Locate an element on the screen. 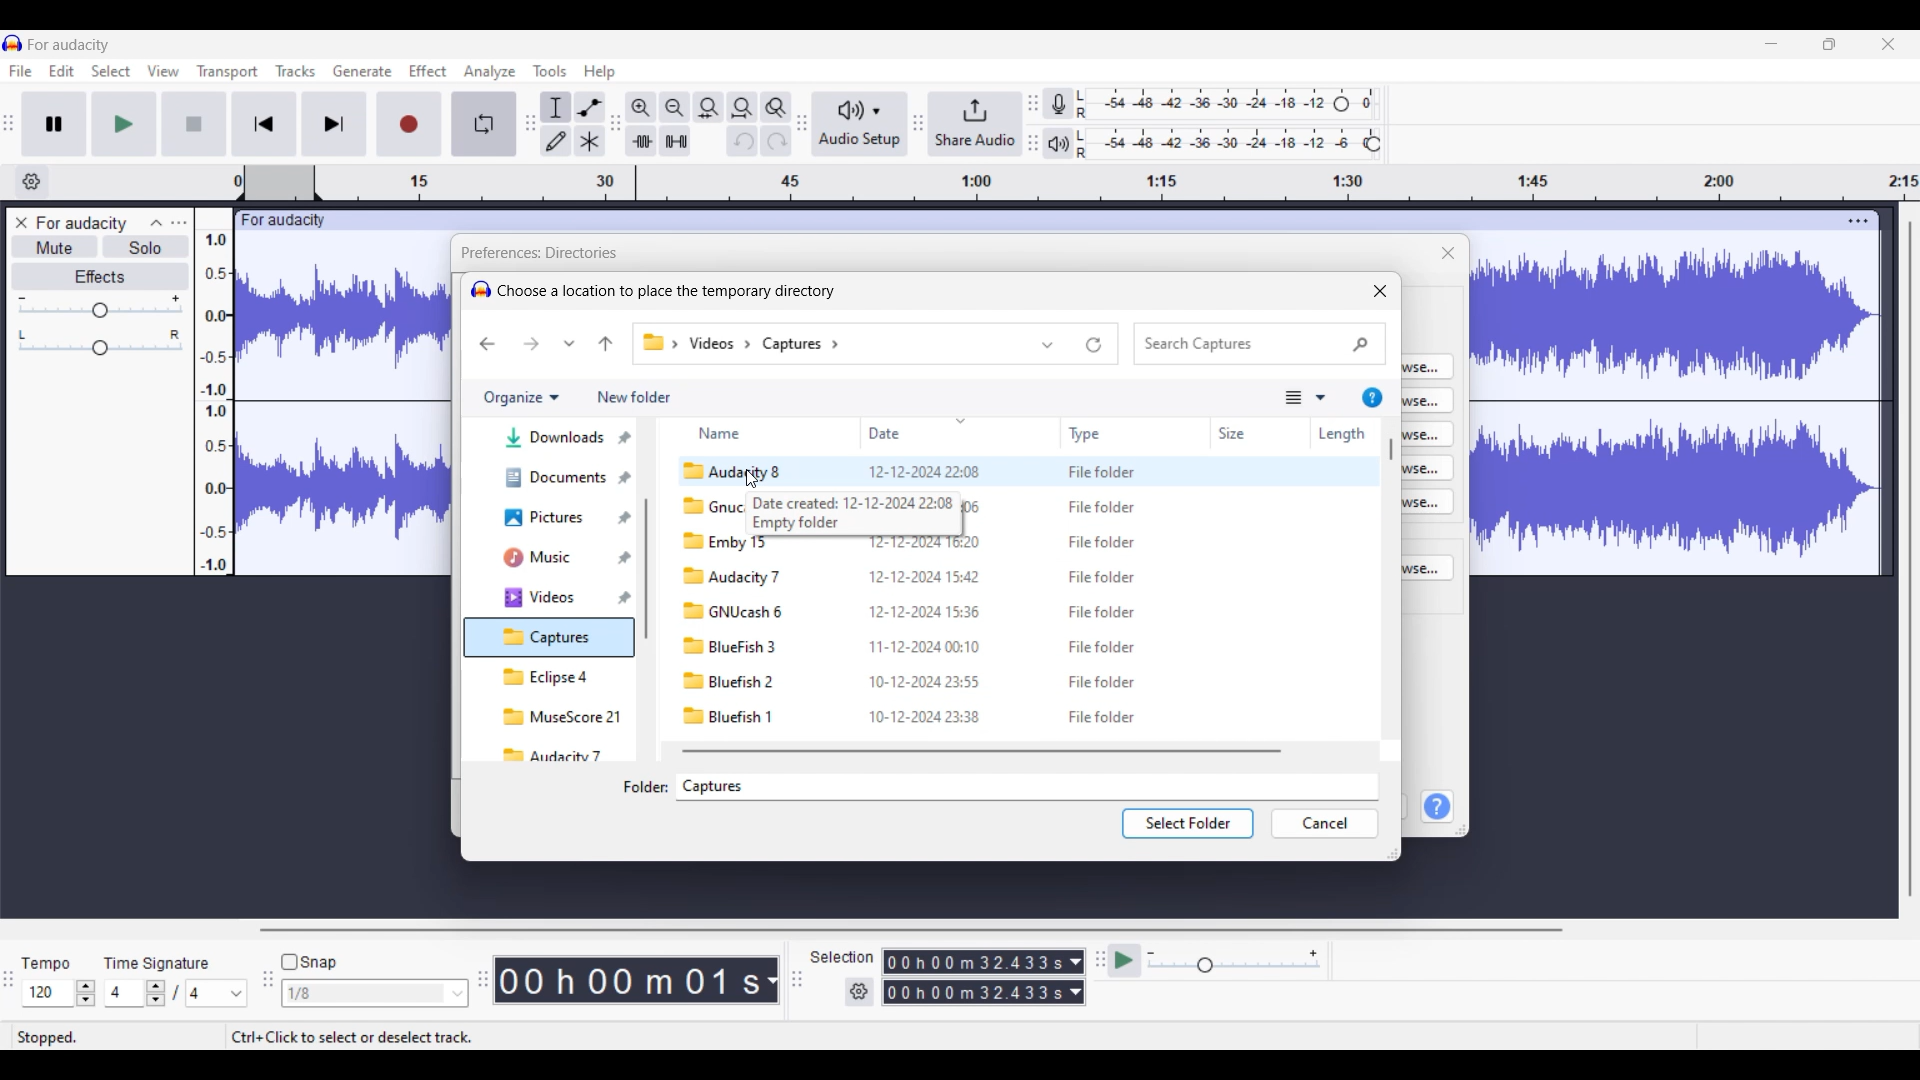 This screenshot has width=1920, height=1080. Snap options is located at coordinates (374, 993).